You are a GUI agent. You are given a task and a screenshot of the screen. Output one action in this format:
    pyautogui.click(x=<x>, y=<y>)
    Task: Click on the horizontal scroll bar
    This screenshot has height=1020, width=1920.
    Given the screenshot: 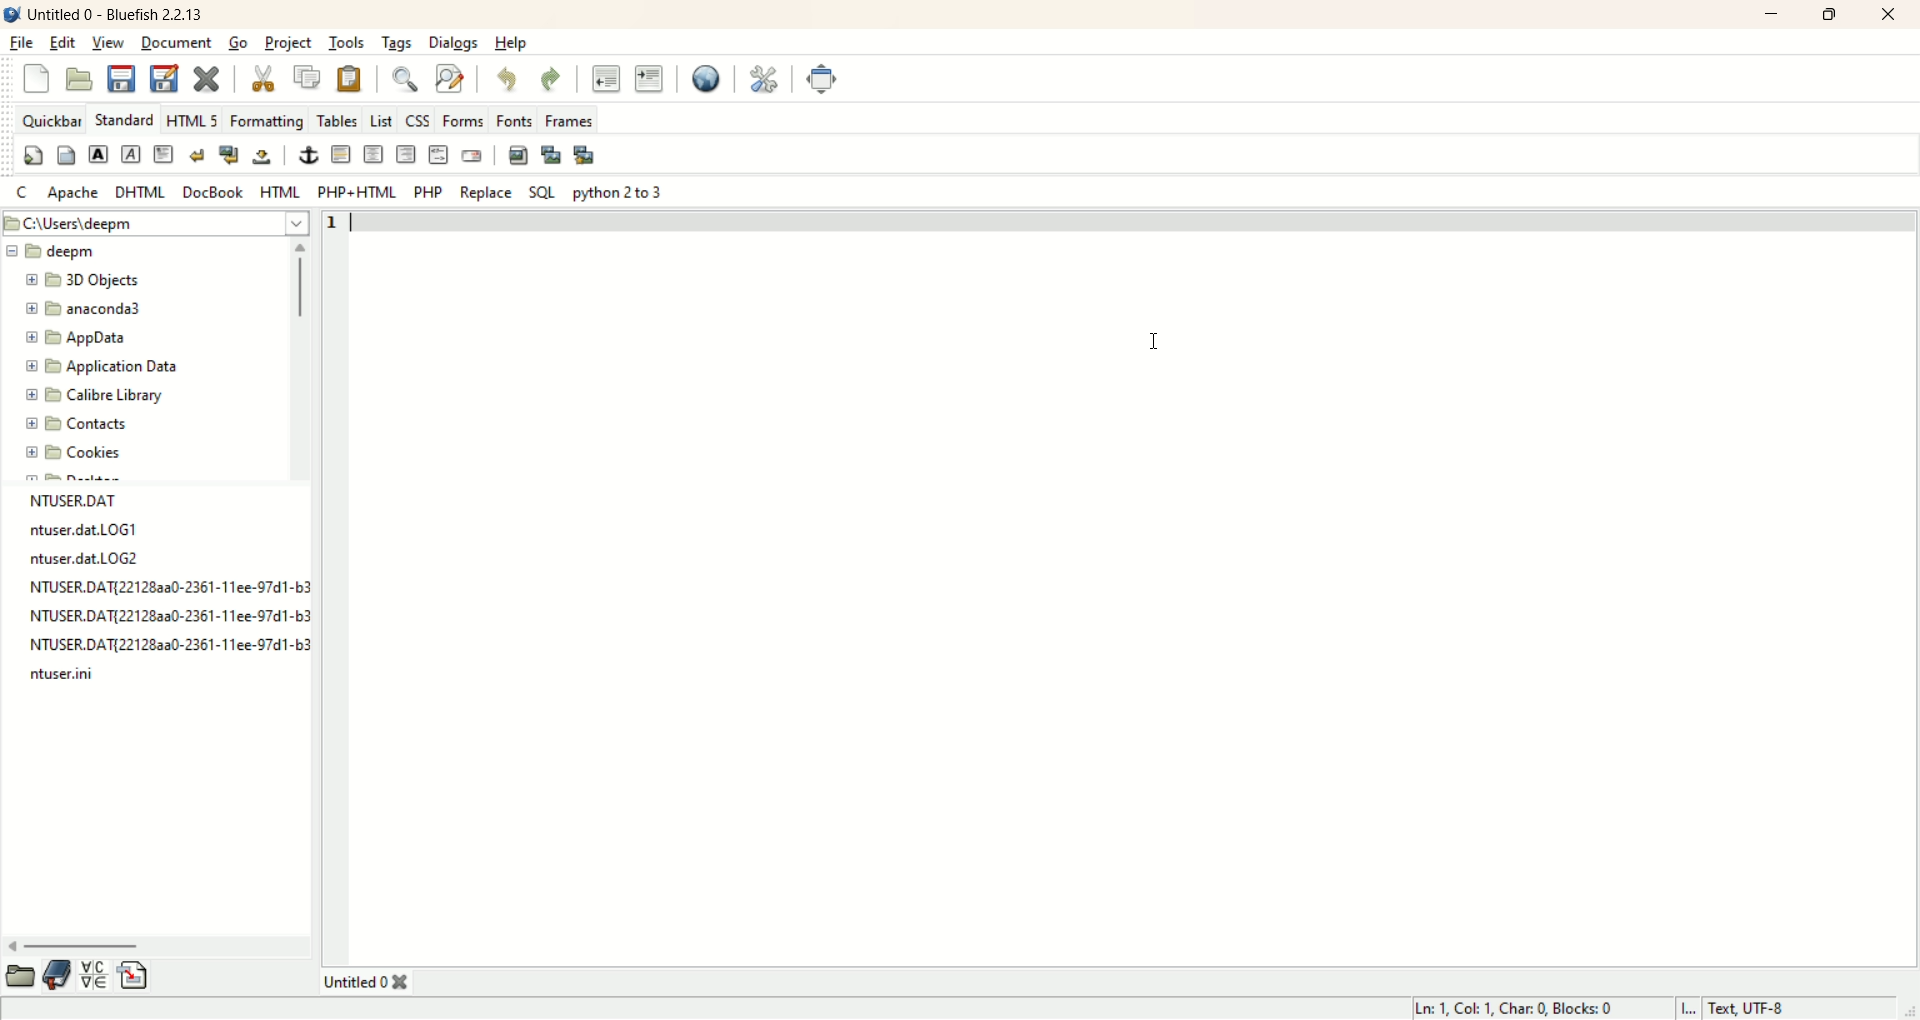 What is the action you would take?
    pyautogui.click(x=158, y=942)
    